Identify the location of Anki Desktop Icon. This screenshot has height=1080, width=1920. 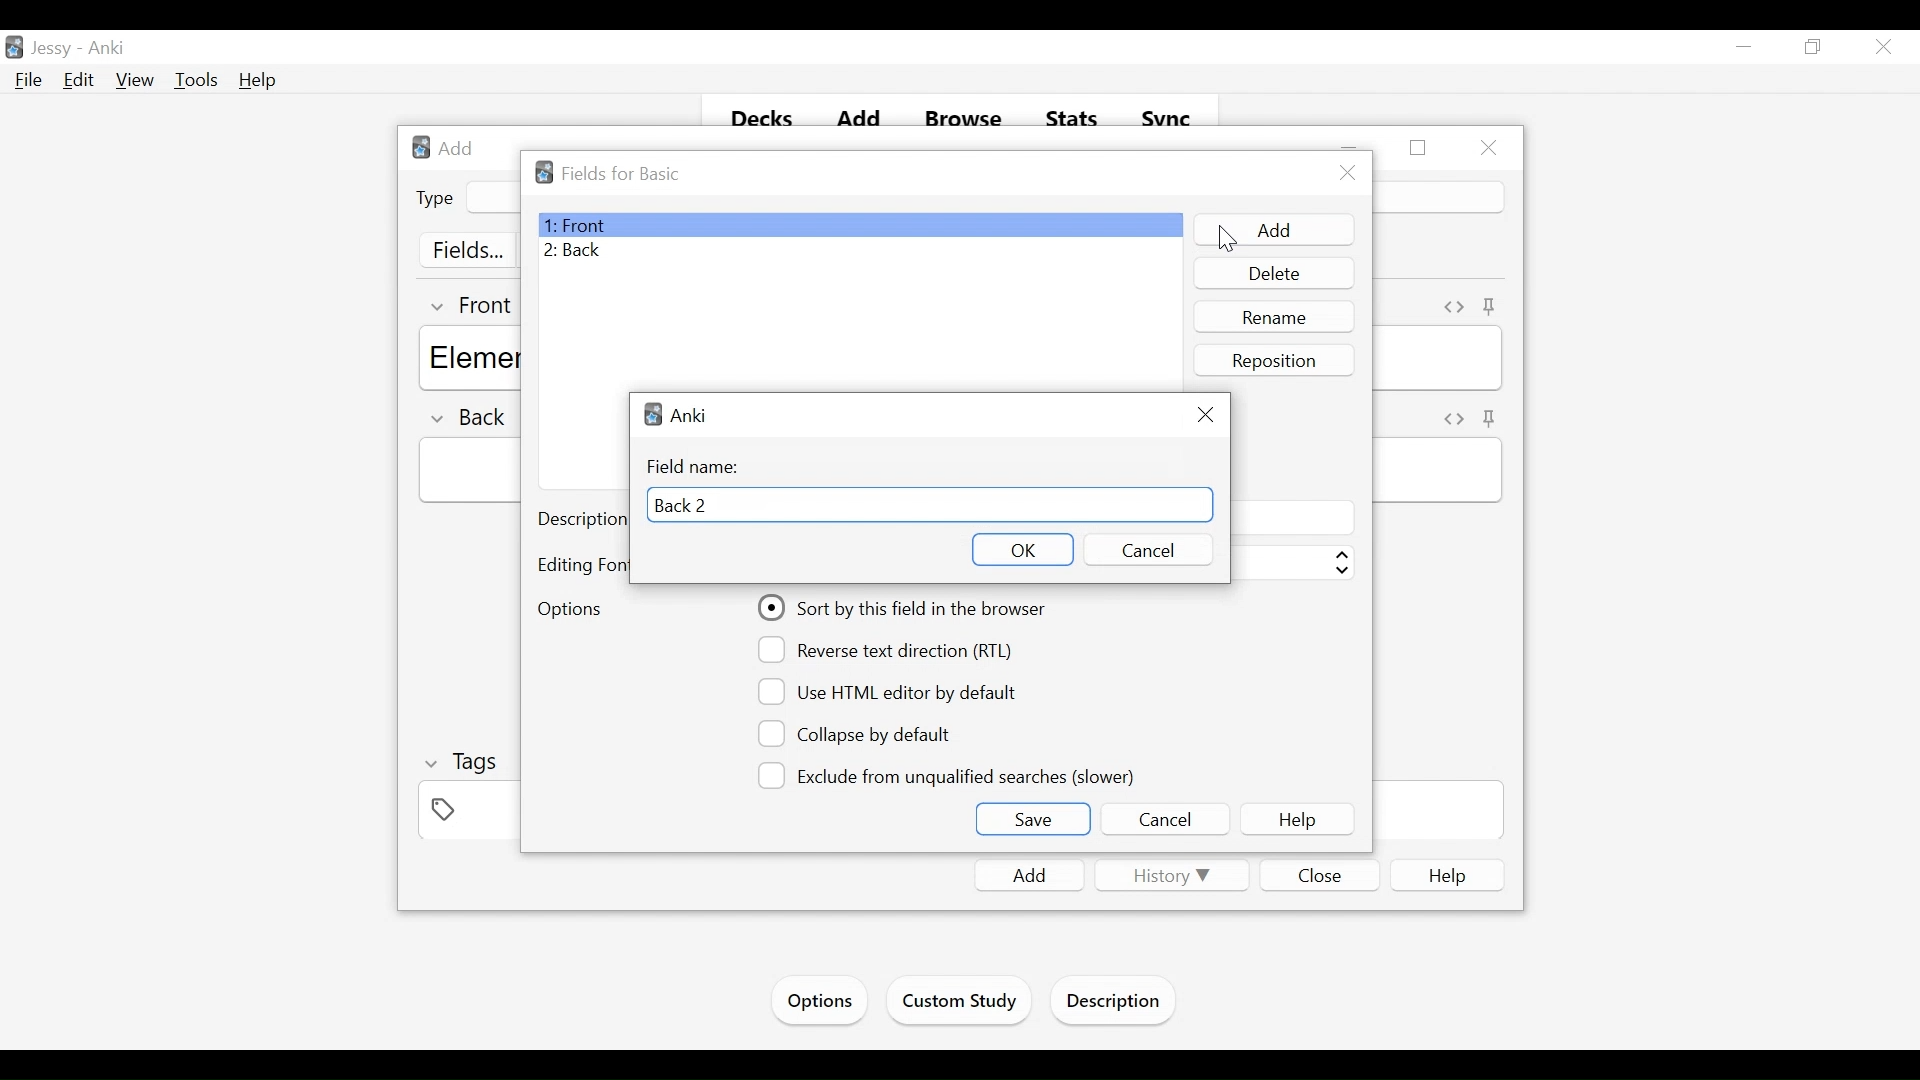
(14, 48).